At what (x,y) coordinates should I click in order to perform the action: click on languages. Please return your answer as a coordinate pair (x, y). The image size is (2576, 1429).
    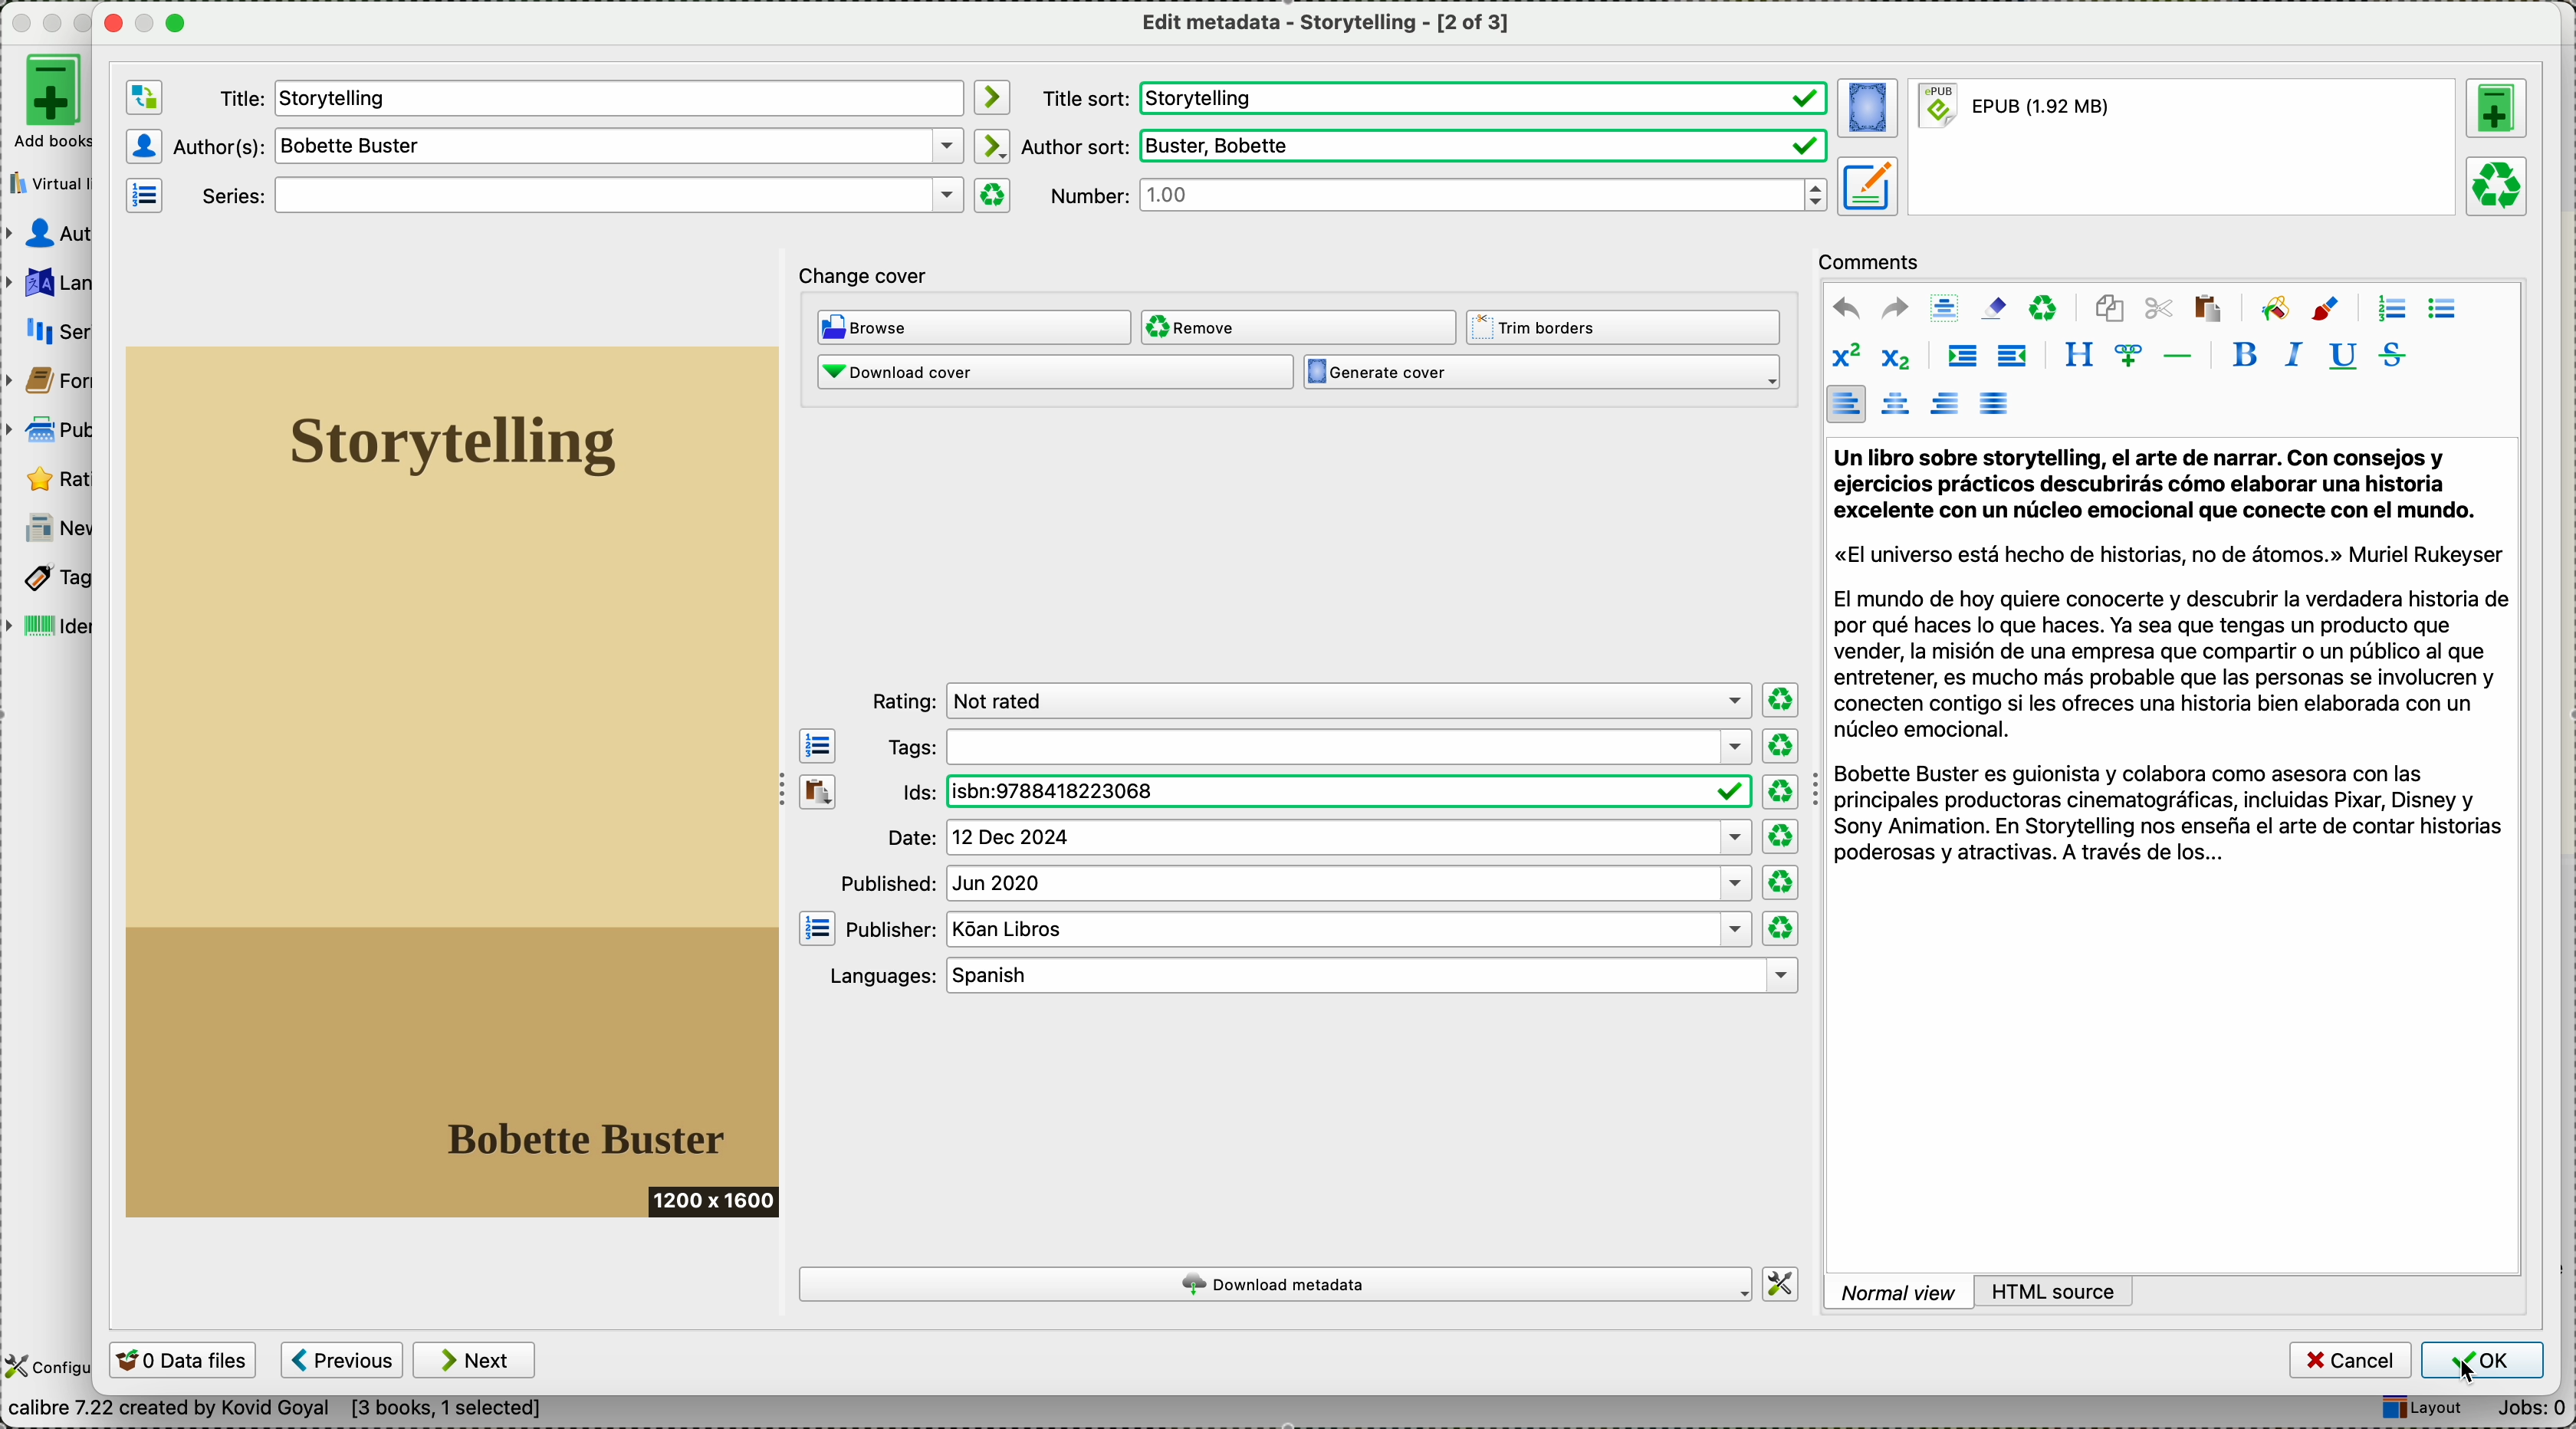
    Looking at the image, I should click on (56, 280).